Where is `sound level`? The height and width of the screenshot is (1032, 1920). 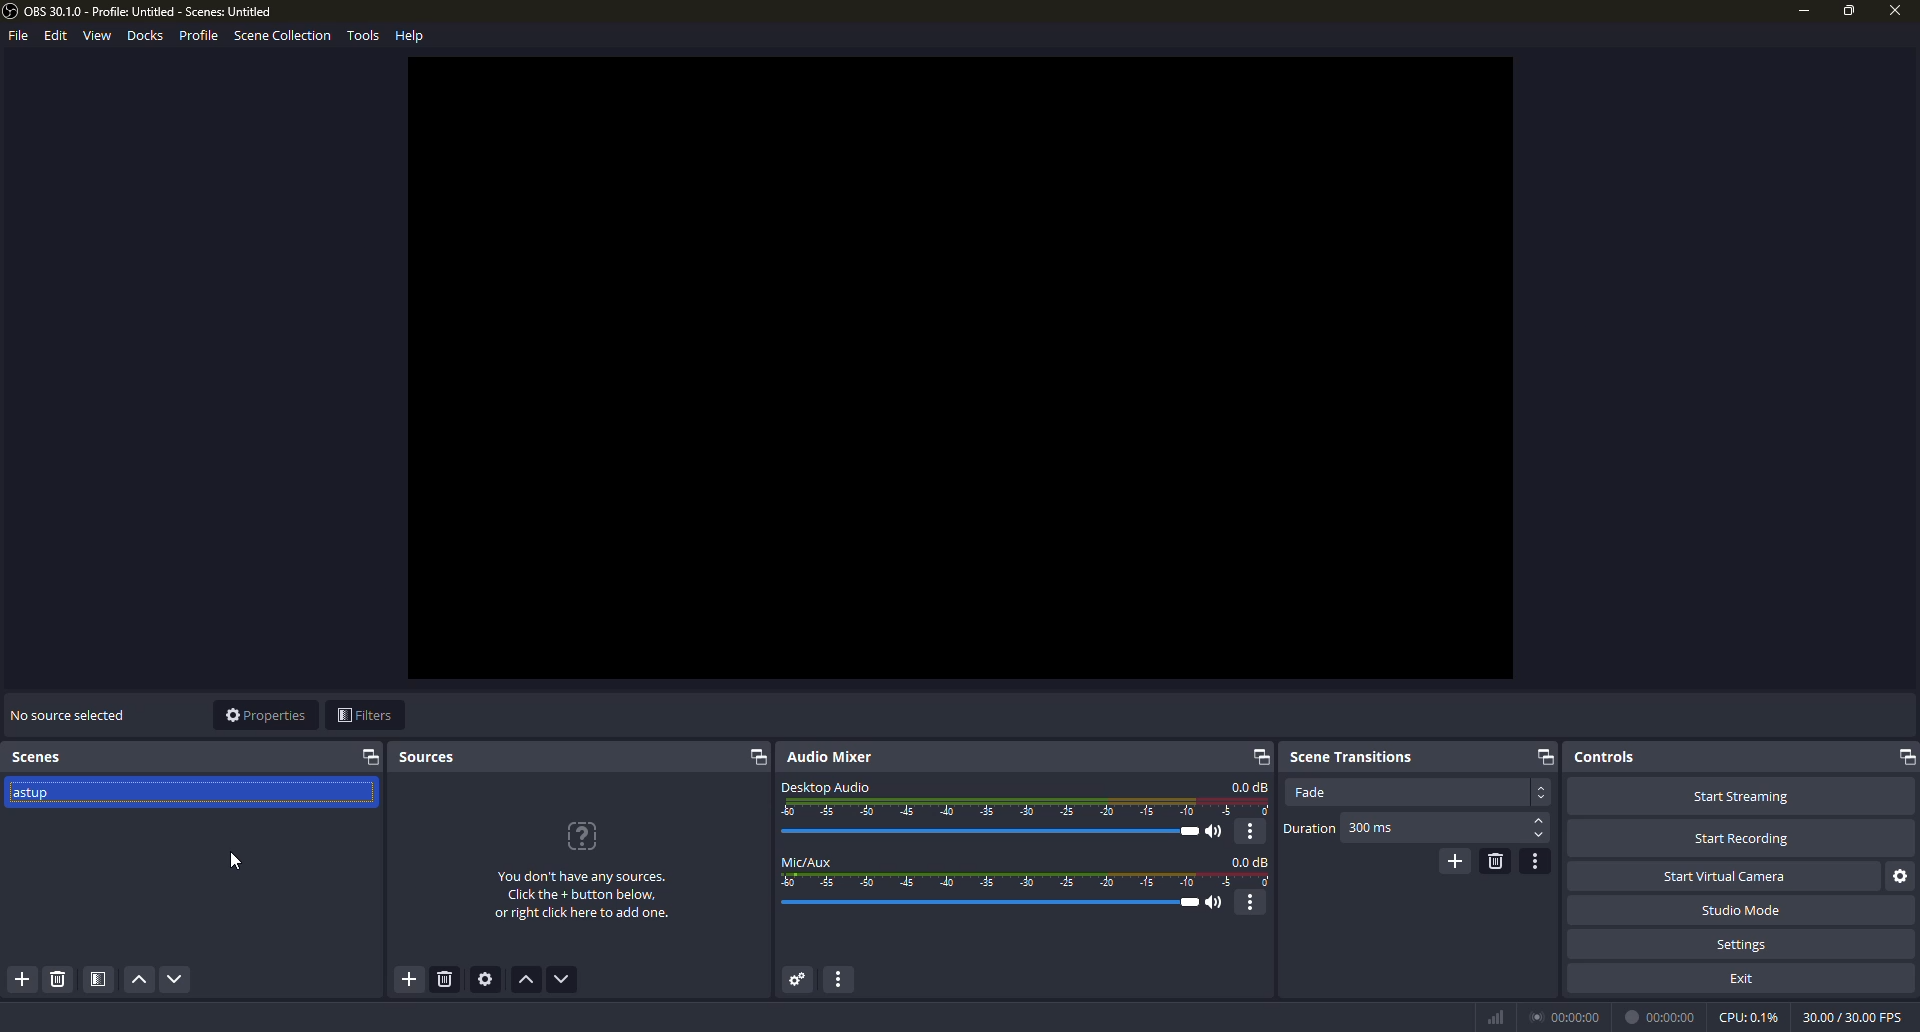
sound level is located at coordinates (995, 903).